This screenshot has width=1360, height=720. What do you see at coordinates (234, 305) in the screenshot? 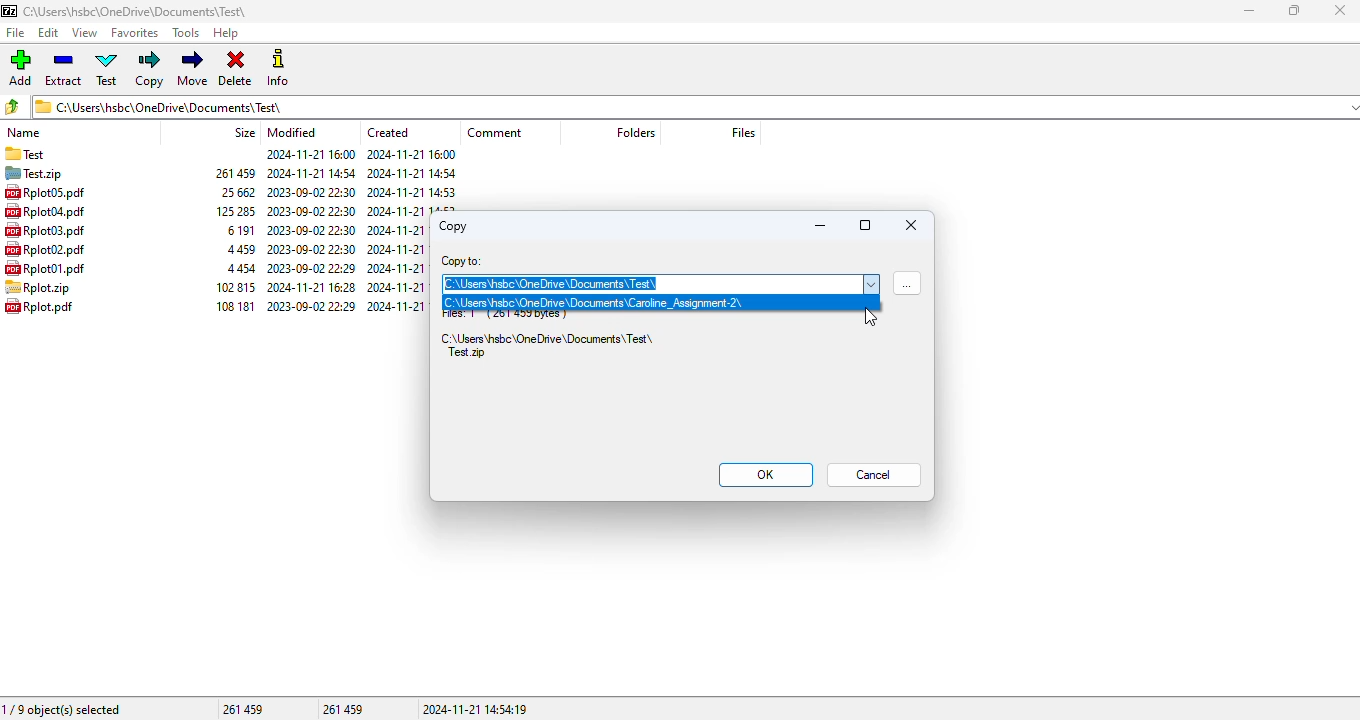
I see `size` at bounding box center [234, 305].